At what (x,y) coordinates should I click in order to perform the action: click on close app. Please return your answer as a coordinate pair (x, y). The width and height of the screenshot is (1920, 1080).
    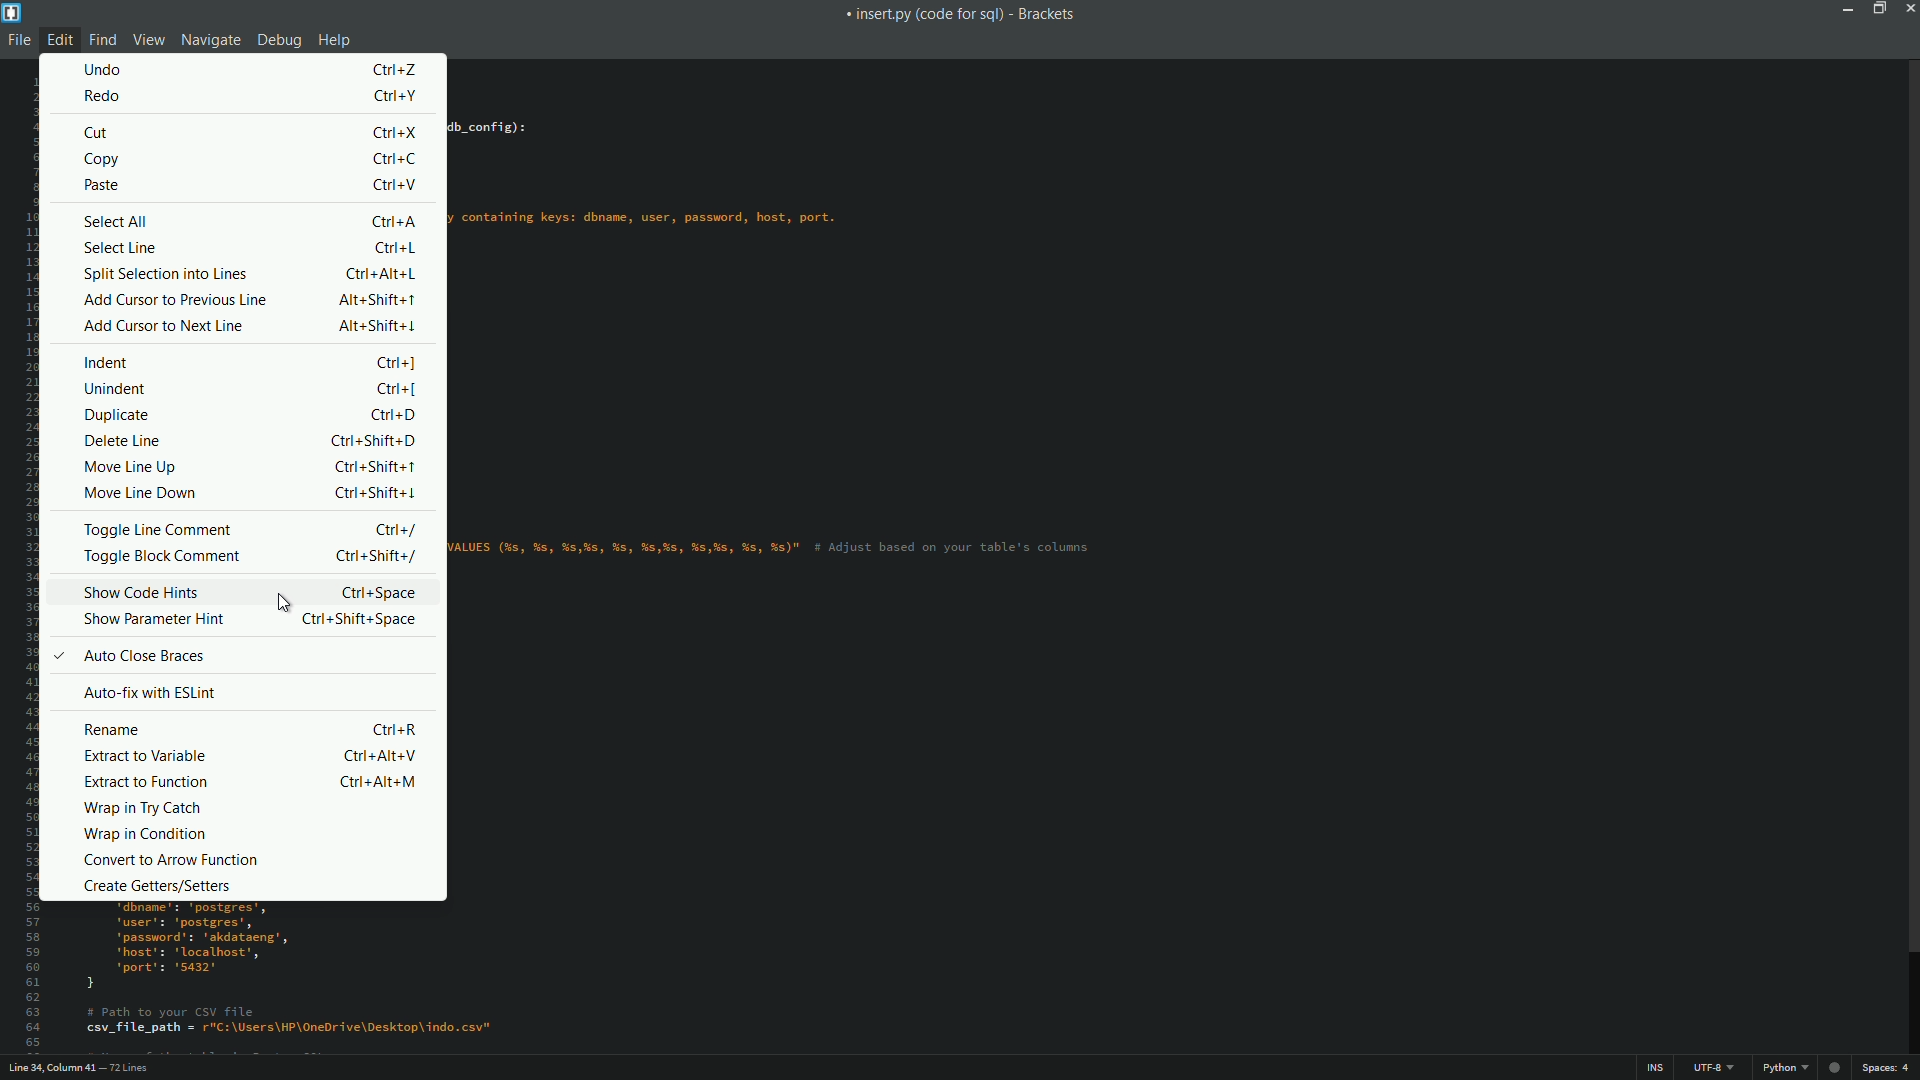
    Looking at the image, I should click on (1908, 9).